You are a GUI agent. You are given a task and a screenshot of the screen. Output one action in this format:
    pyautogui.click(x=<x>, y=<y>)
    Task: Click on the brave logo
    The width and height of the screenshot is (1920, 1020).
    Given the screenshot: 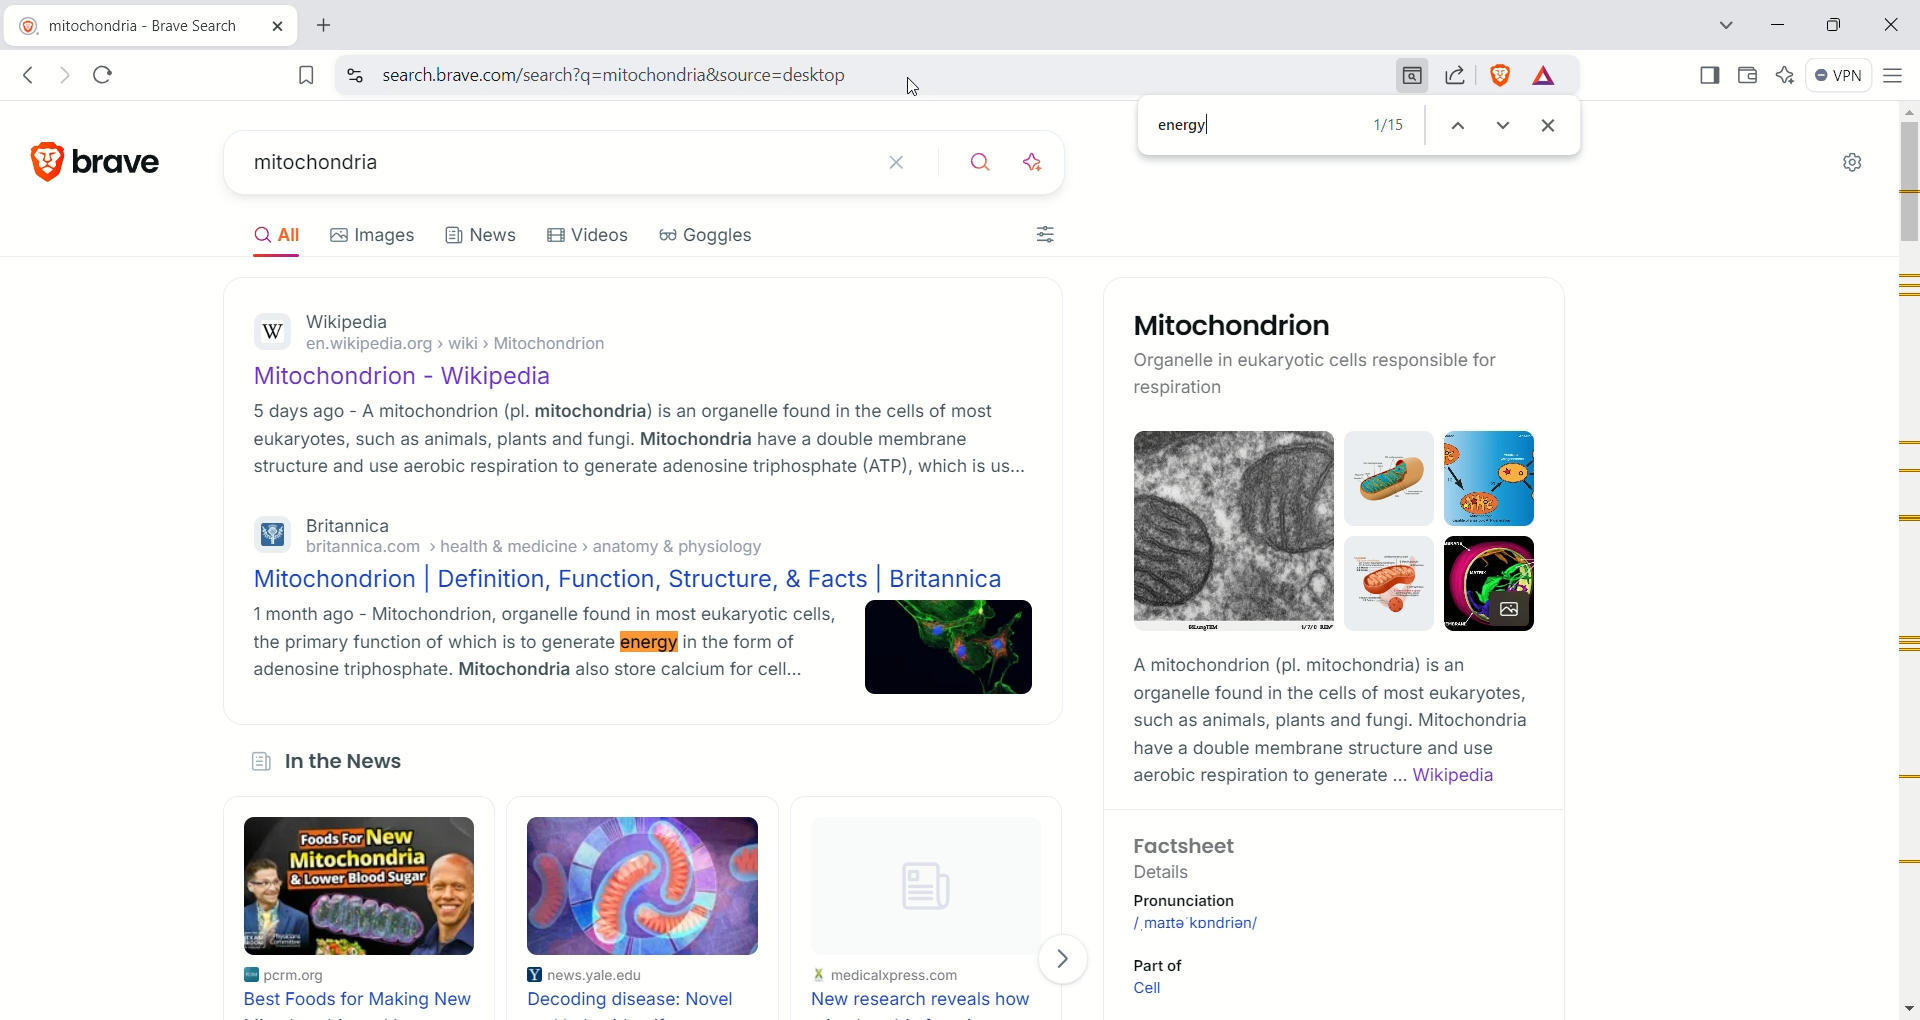 What is the action you would take?
    pyautogui.click(x=44, y=167)
    